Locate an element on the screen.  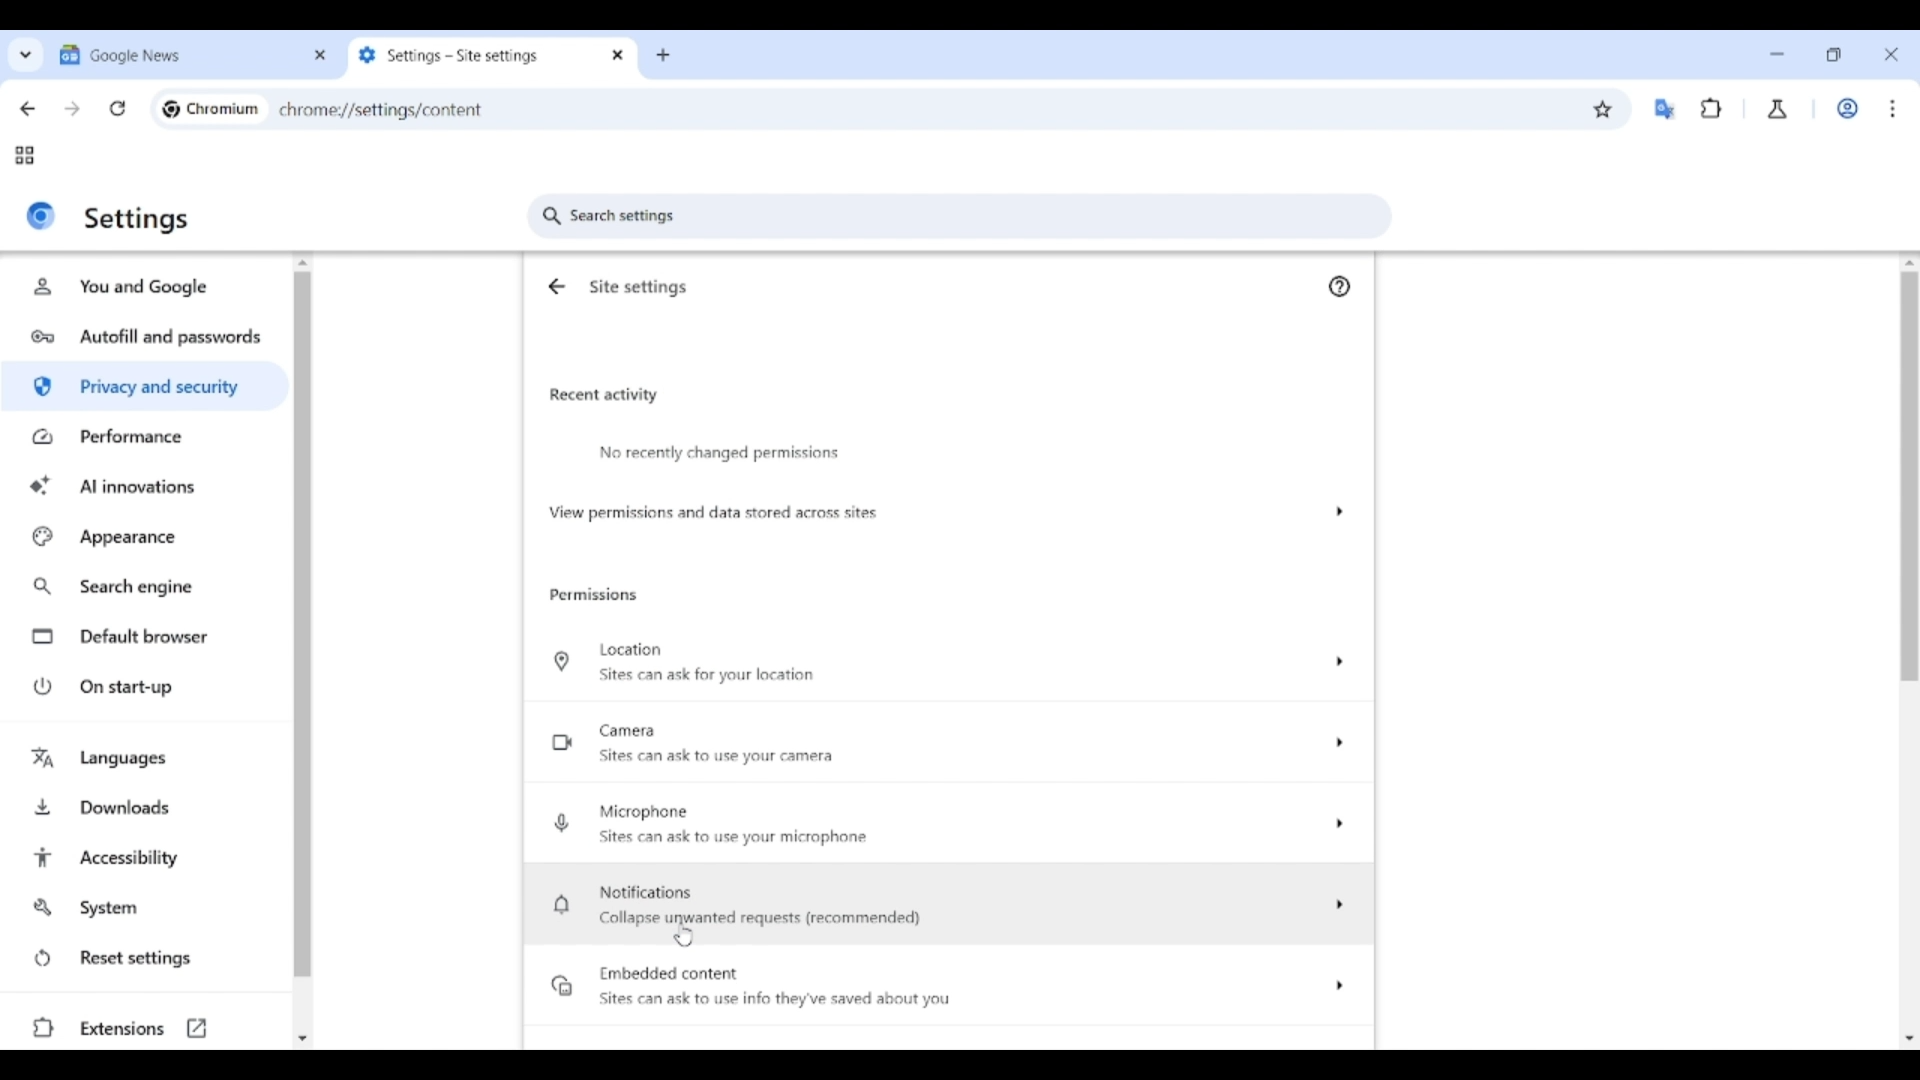
Camera options is located at coordinates (949, 745).